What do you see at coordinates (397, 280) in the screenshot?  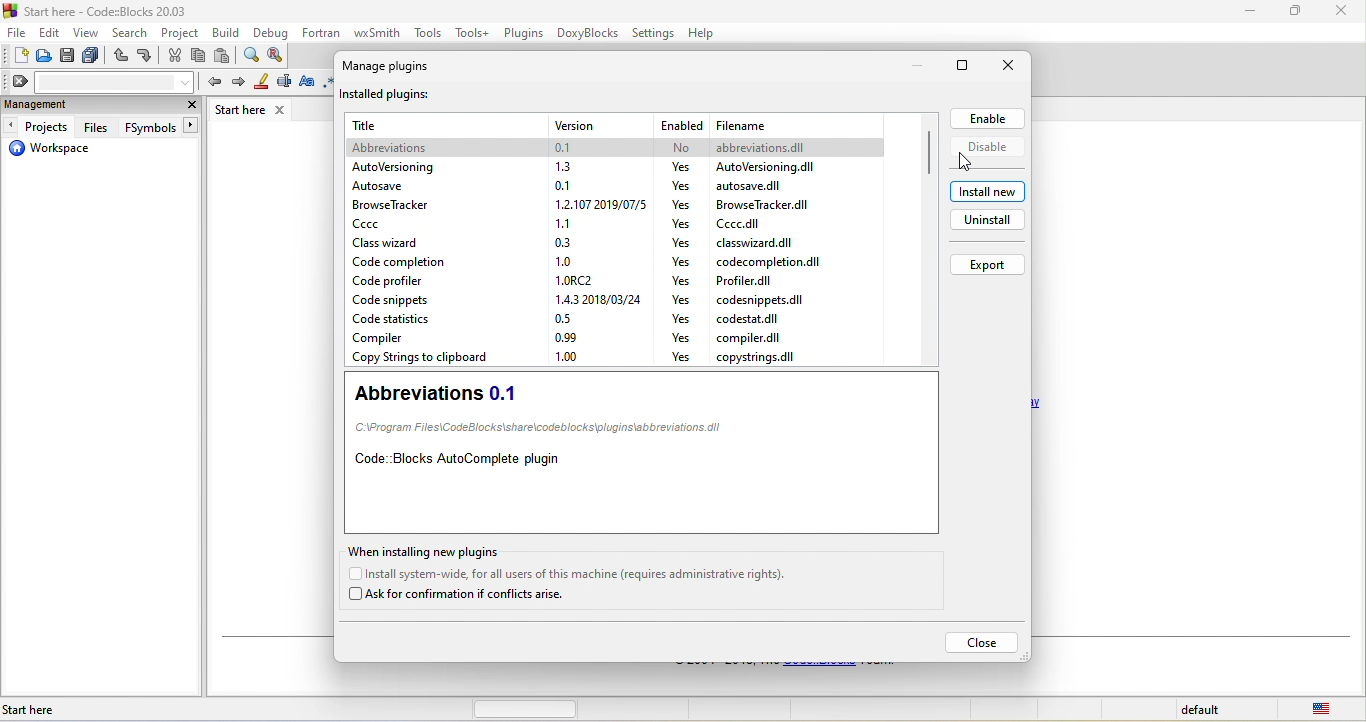 I see `code profiler` at bounding box center [397, 280].